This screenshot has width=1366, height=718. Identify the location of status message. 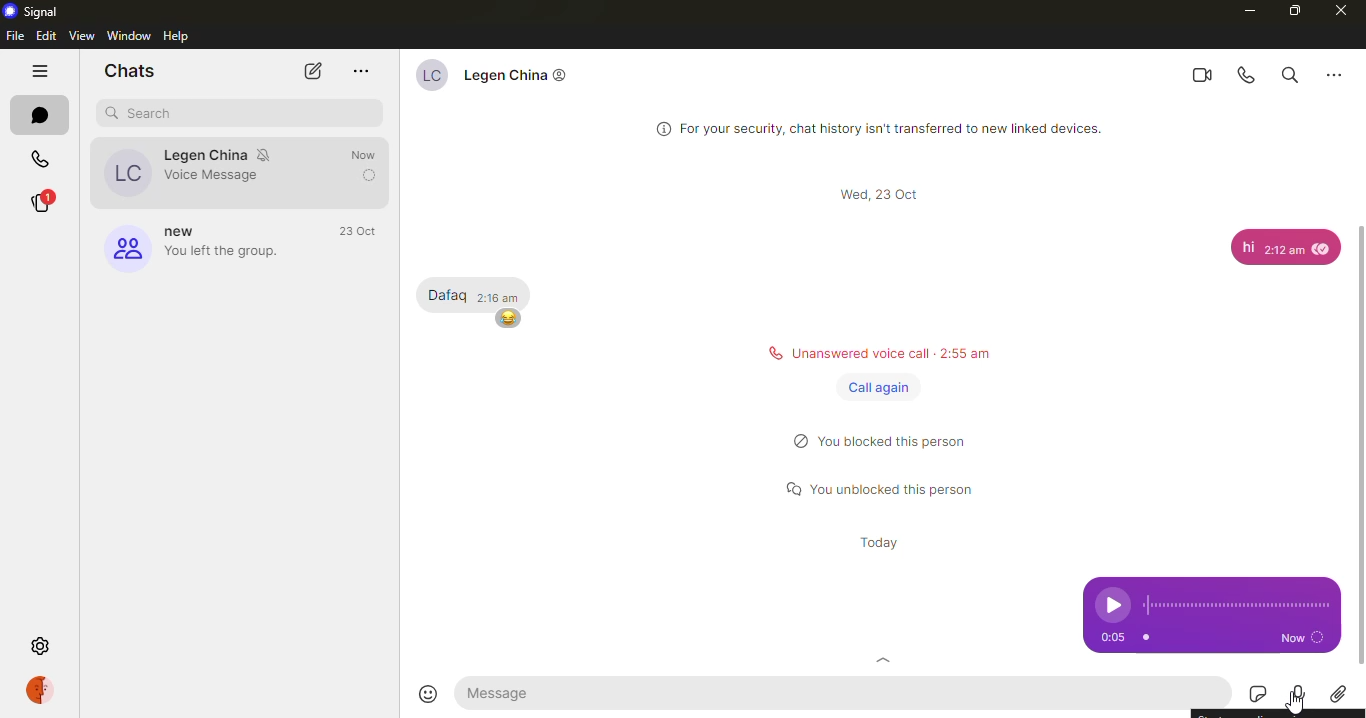
(883, 483).